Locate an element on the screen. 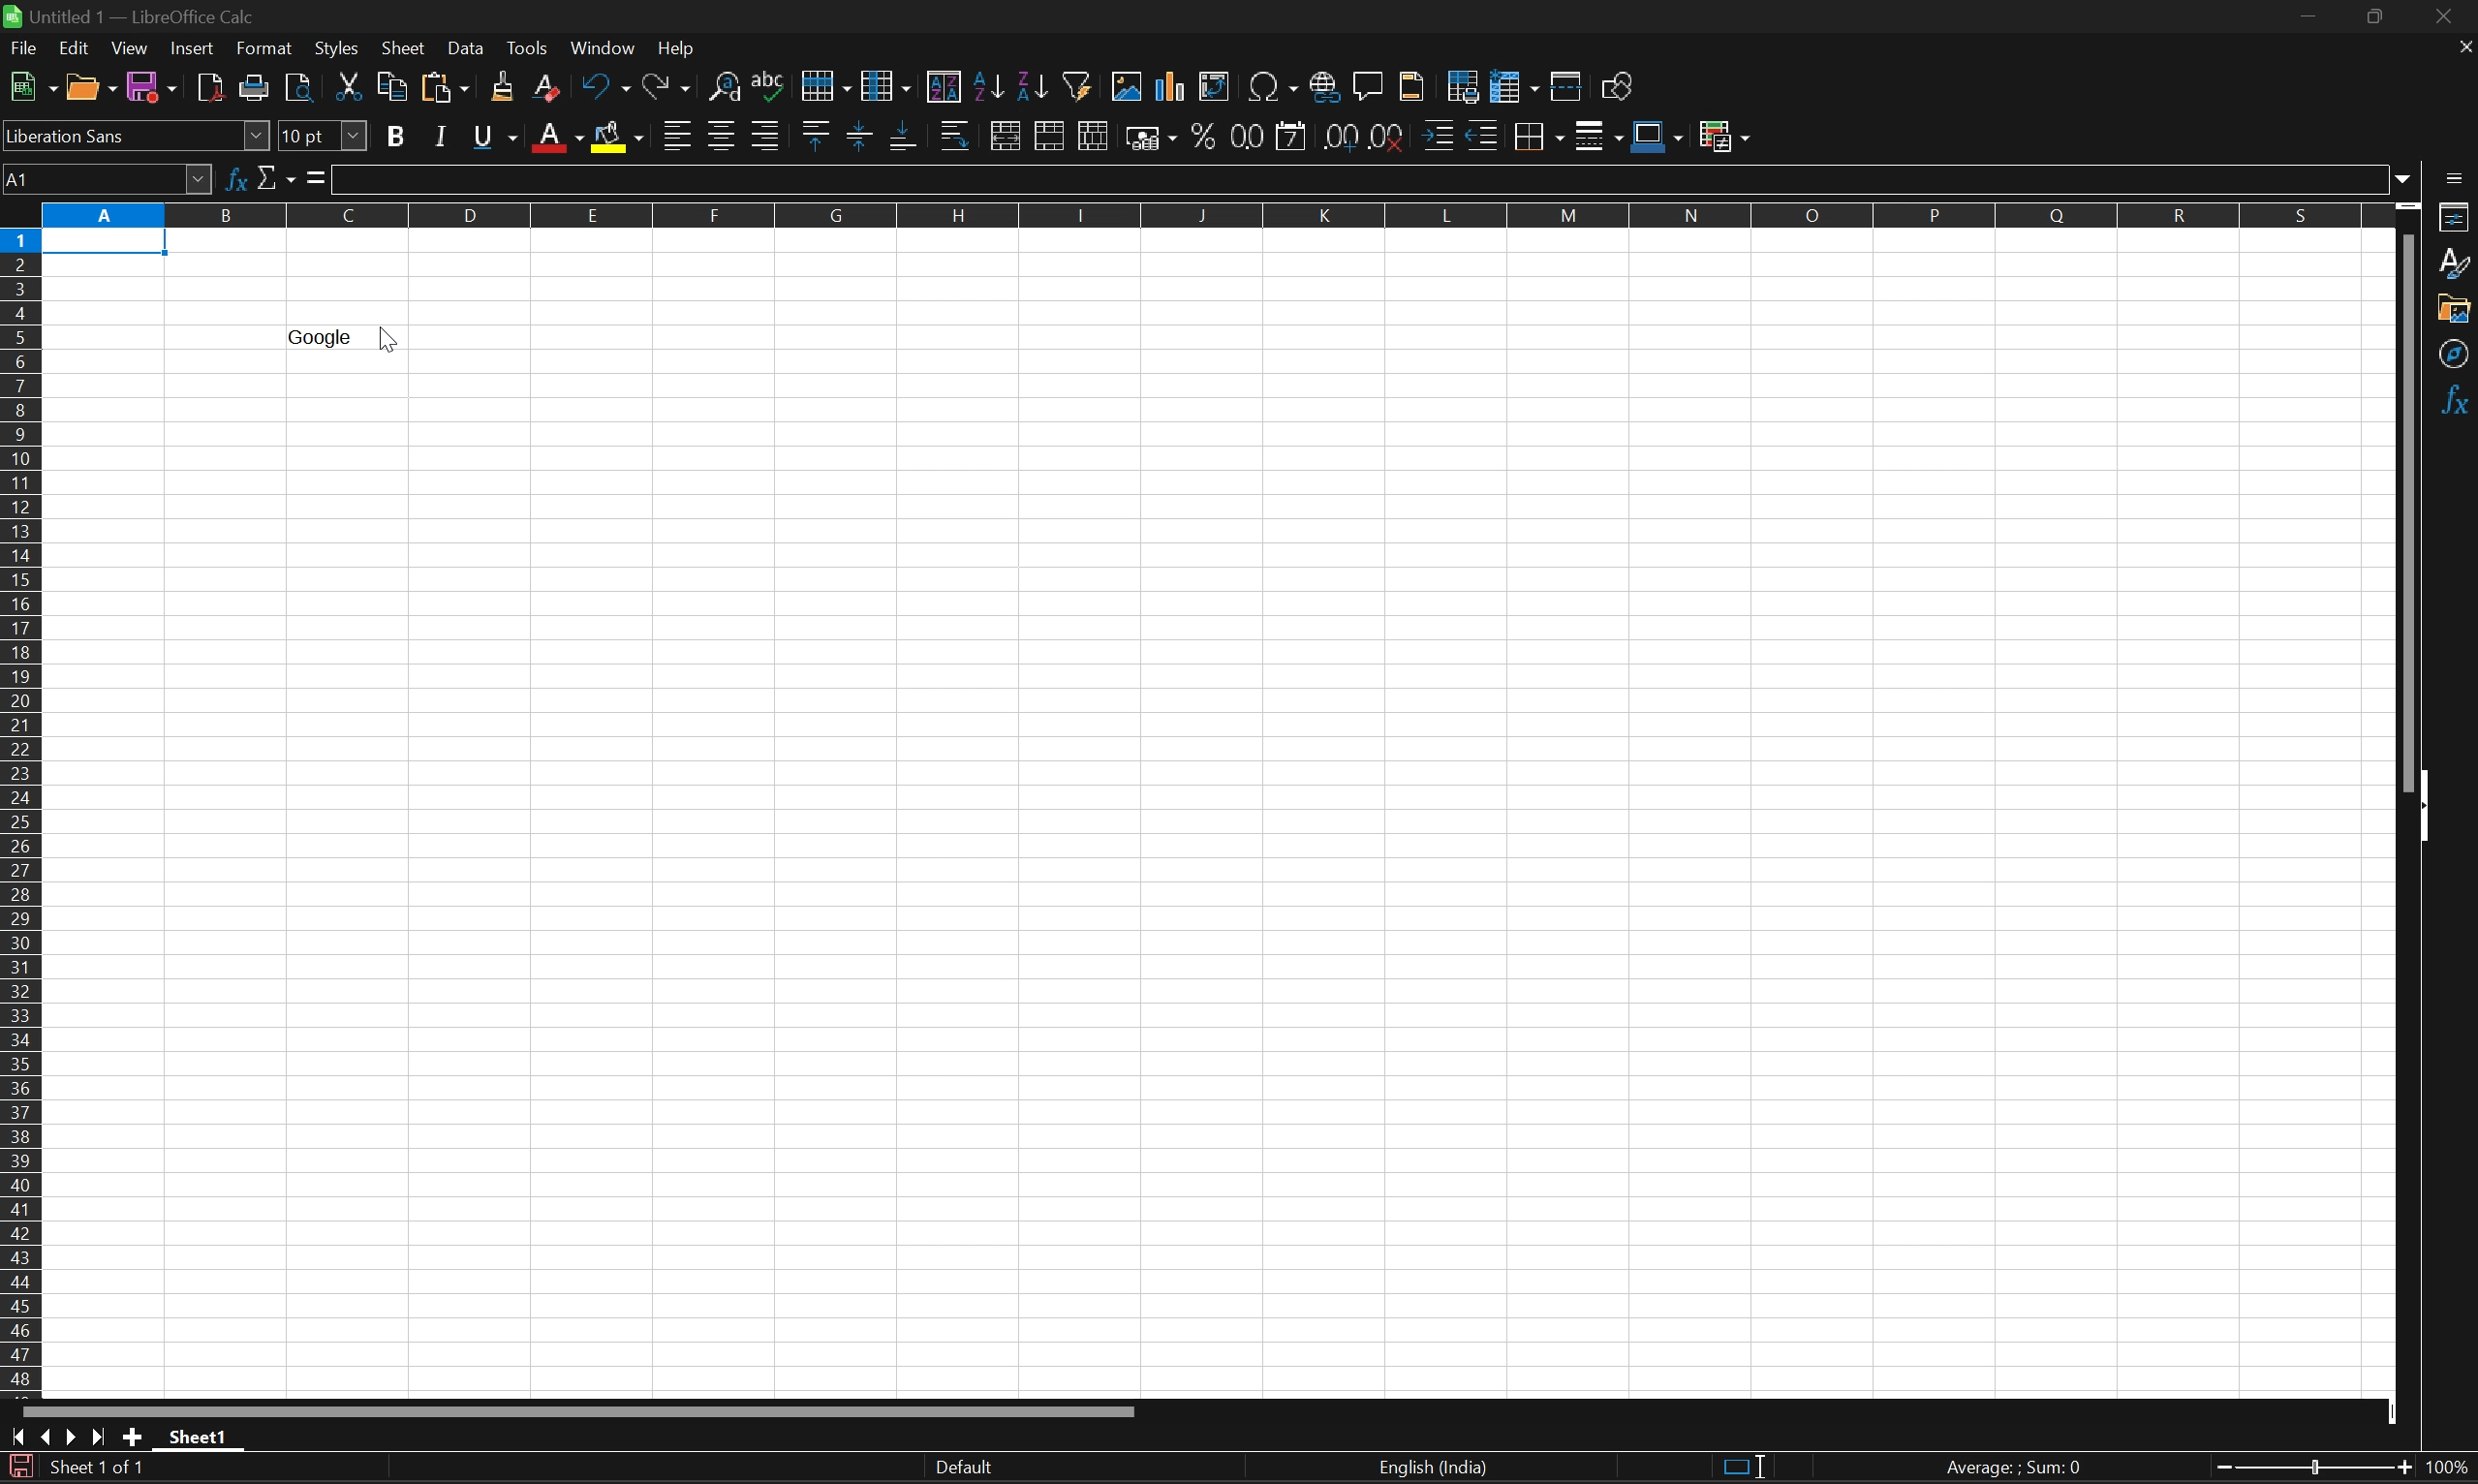 This screenshot has width=2478, height=1484. Merge and center or unmerge cells depending on the current toggle state is located at coordinates (1010, 134).